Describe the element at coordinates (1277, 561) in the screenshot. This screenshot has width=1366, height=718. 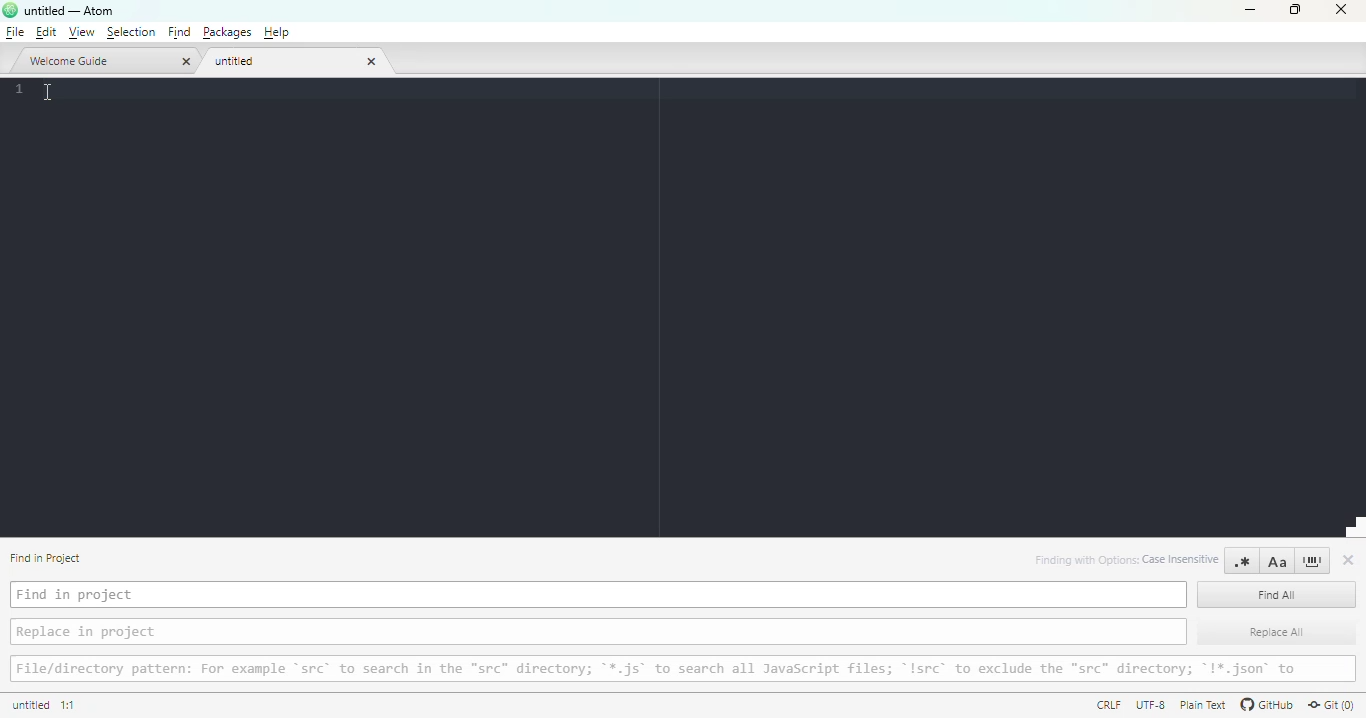
I see `match case` at that location.